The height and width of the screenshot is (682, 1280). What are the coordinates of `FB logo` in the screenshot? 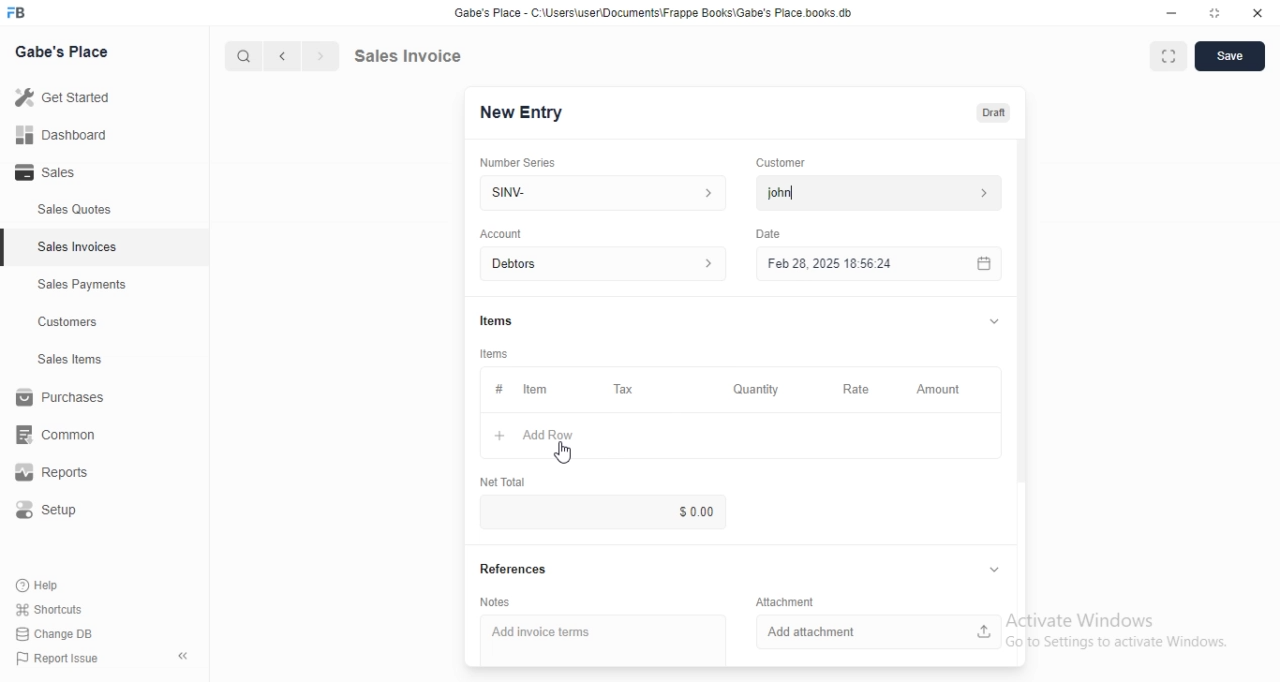 It's located at (20, 13).